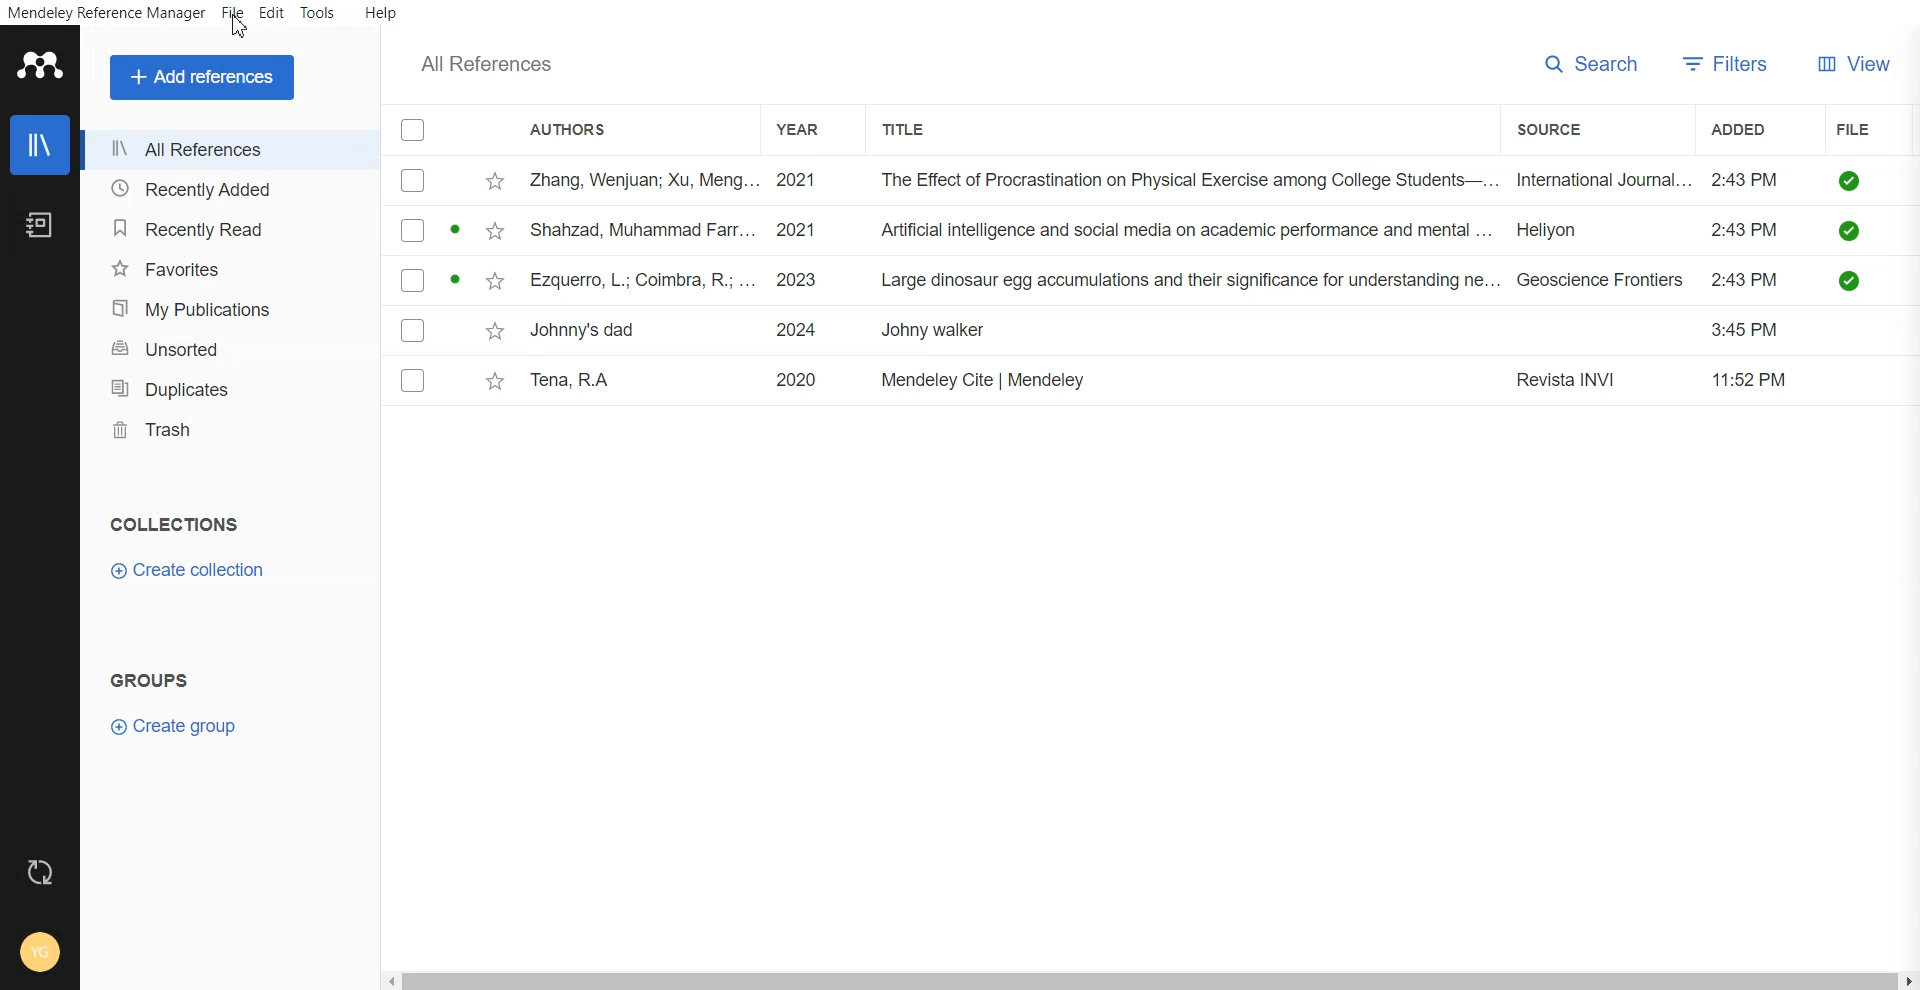  Describe the element at coordinates (1190, 181) in the screenshot. I see `The Effect of Procrastination on Physical Exercise among College Students—...` at that location.